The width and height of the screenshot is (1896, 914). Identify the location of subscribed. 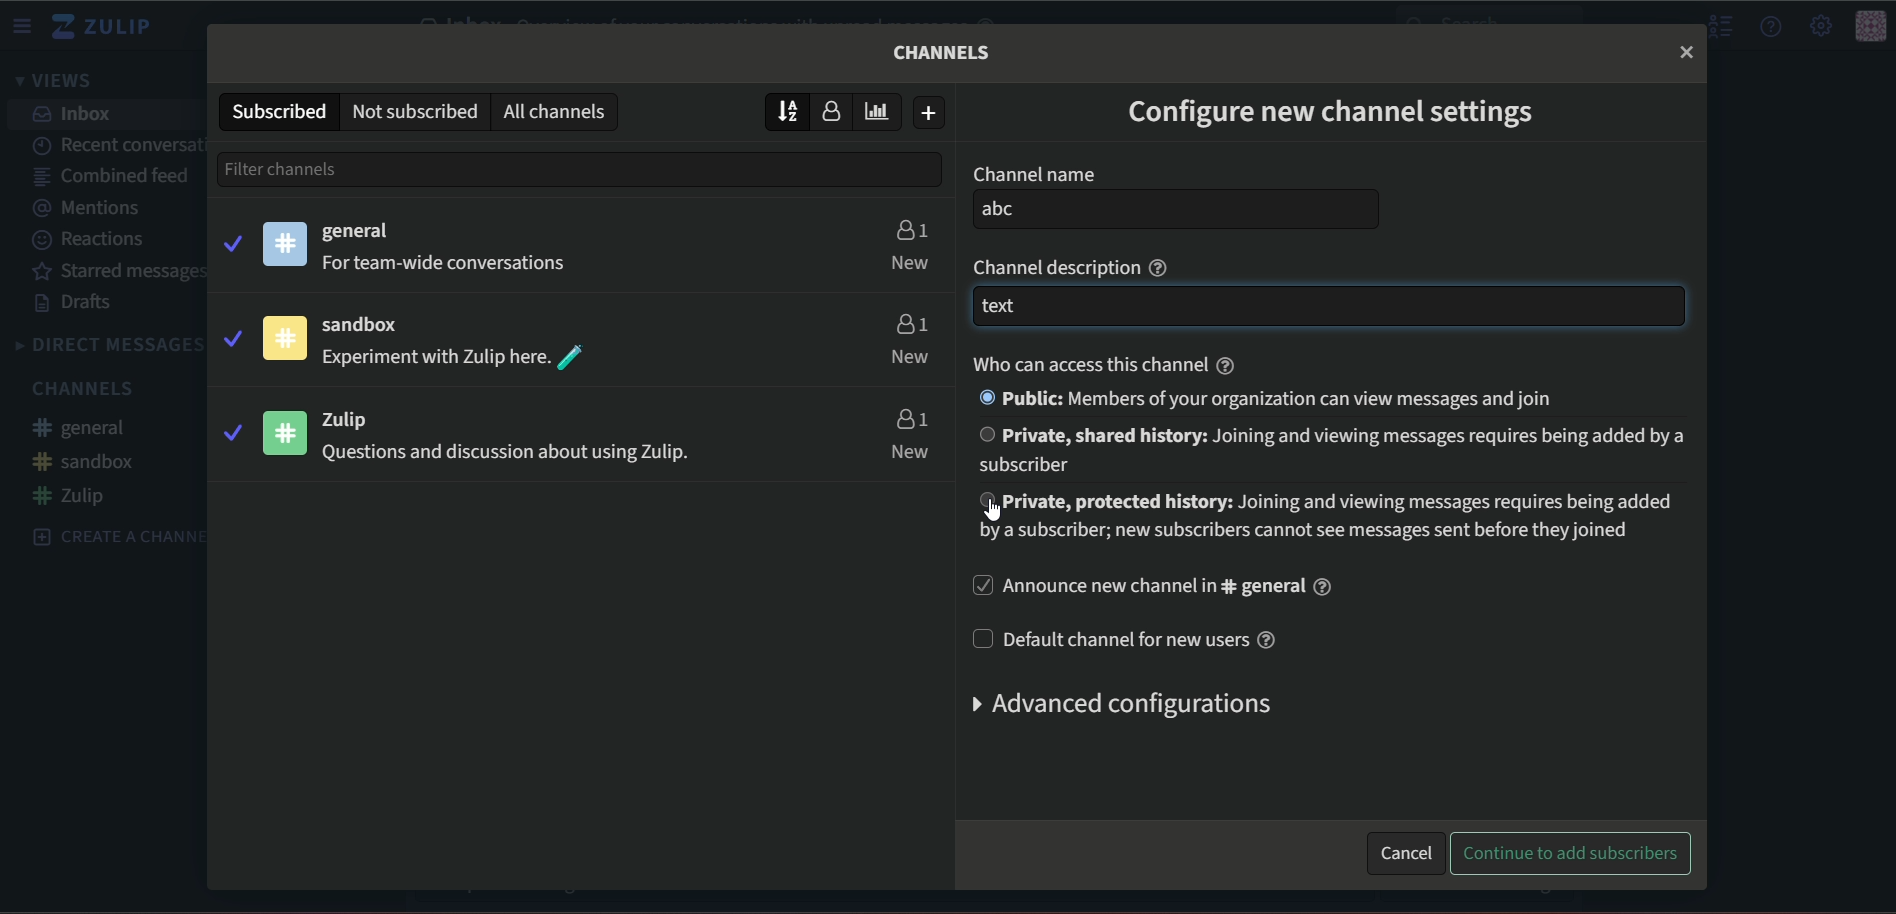
(277, 110).